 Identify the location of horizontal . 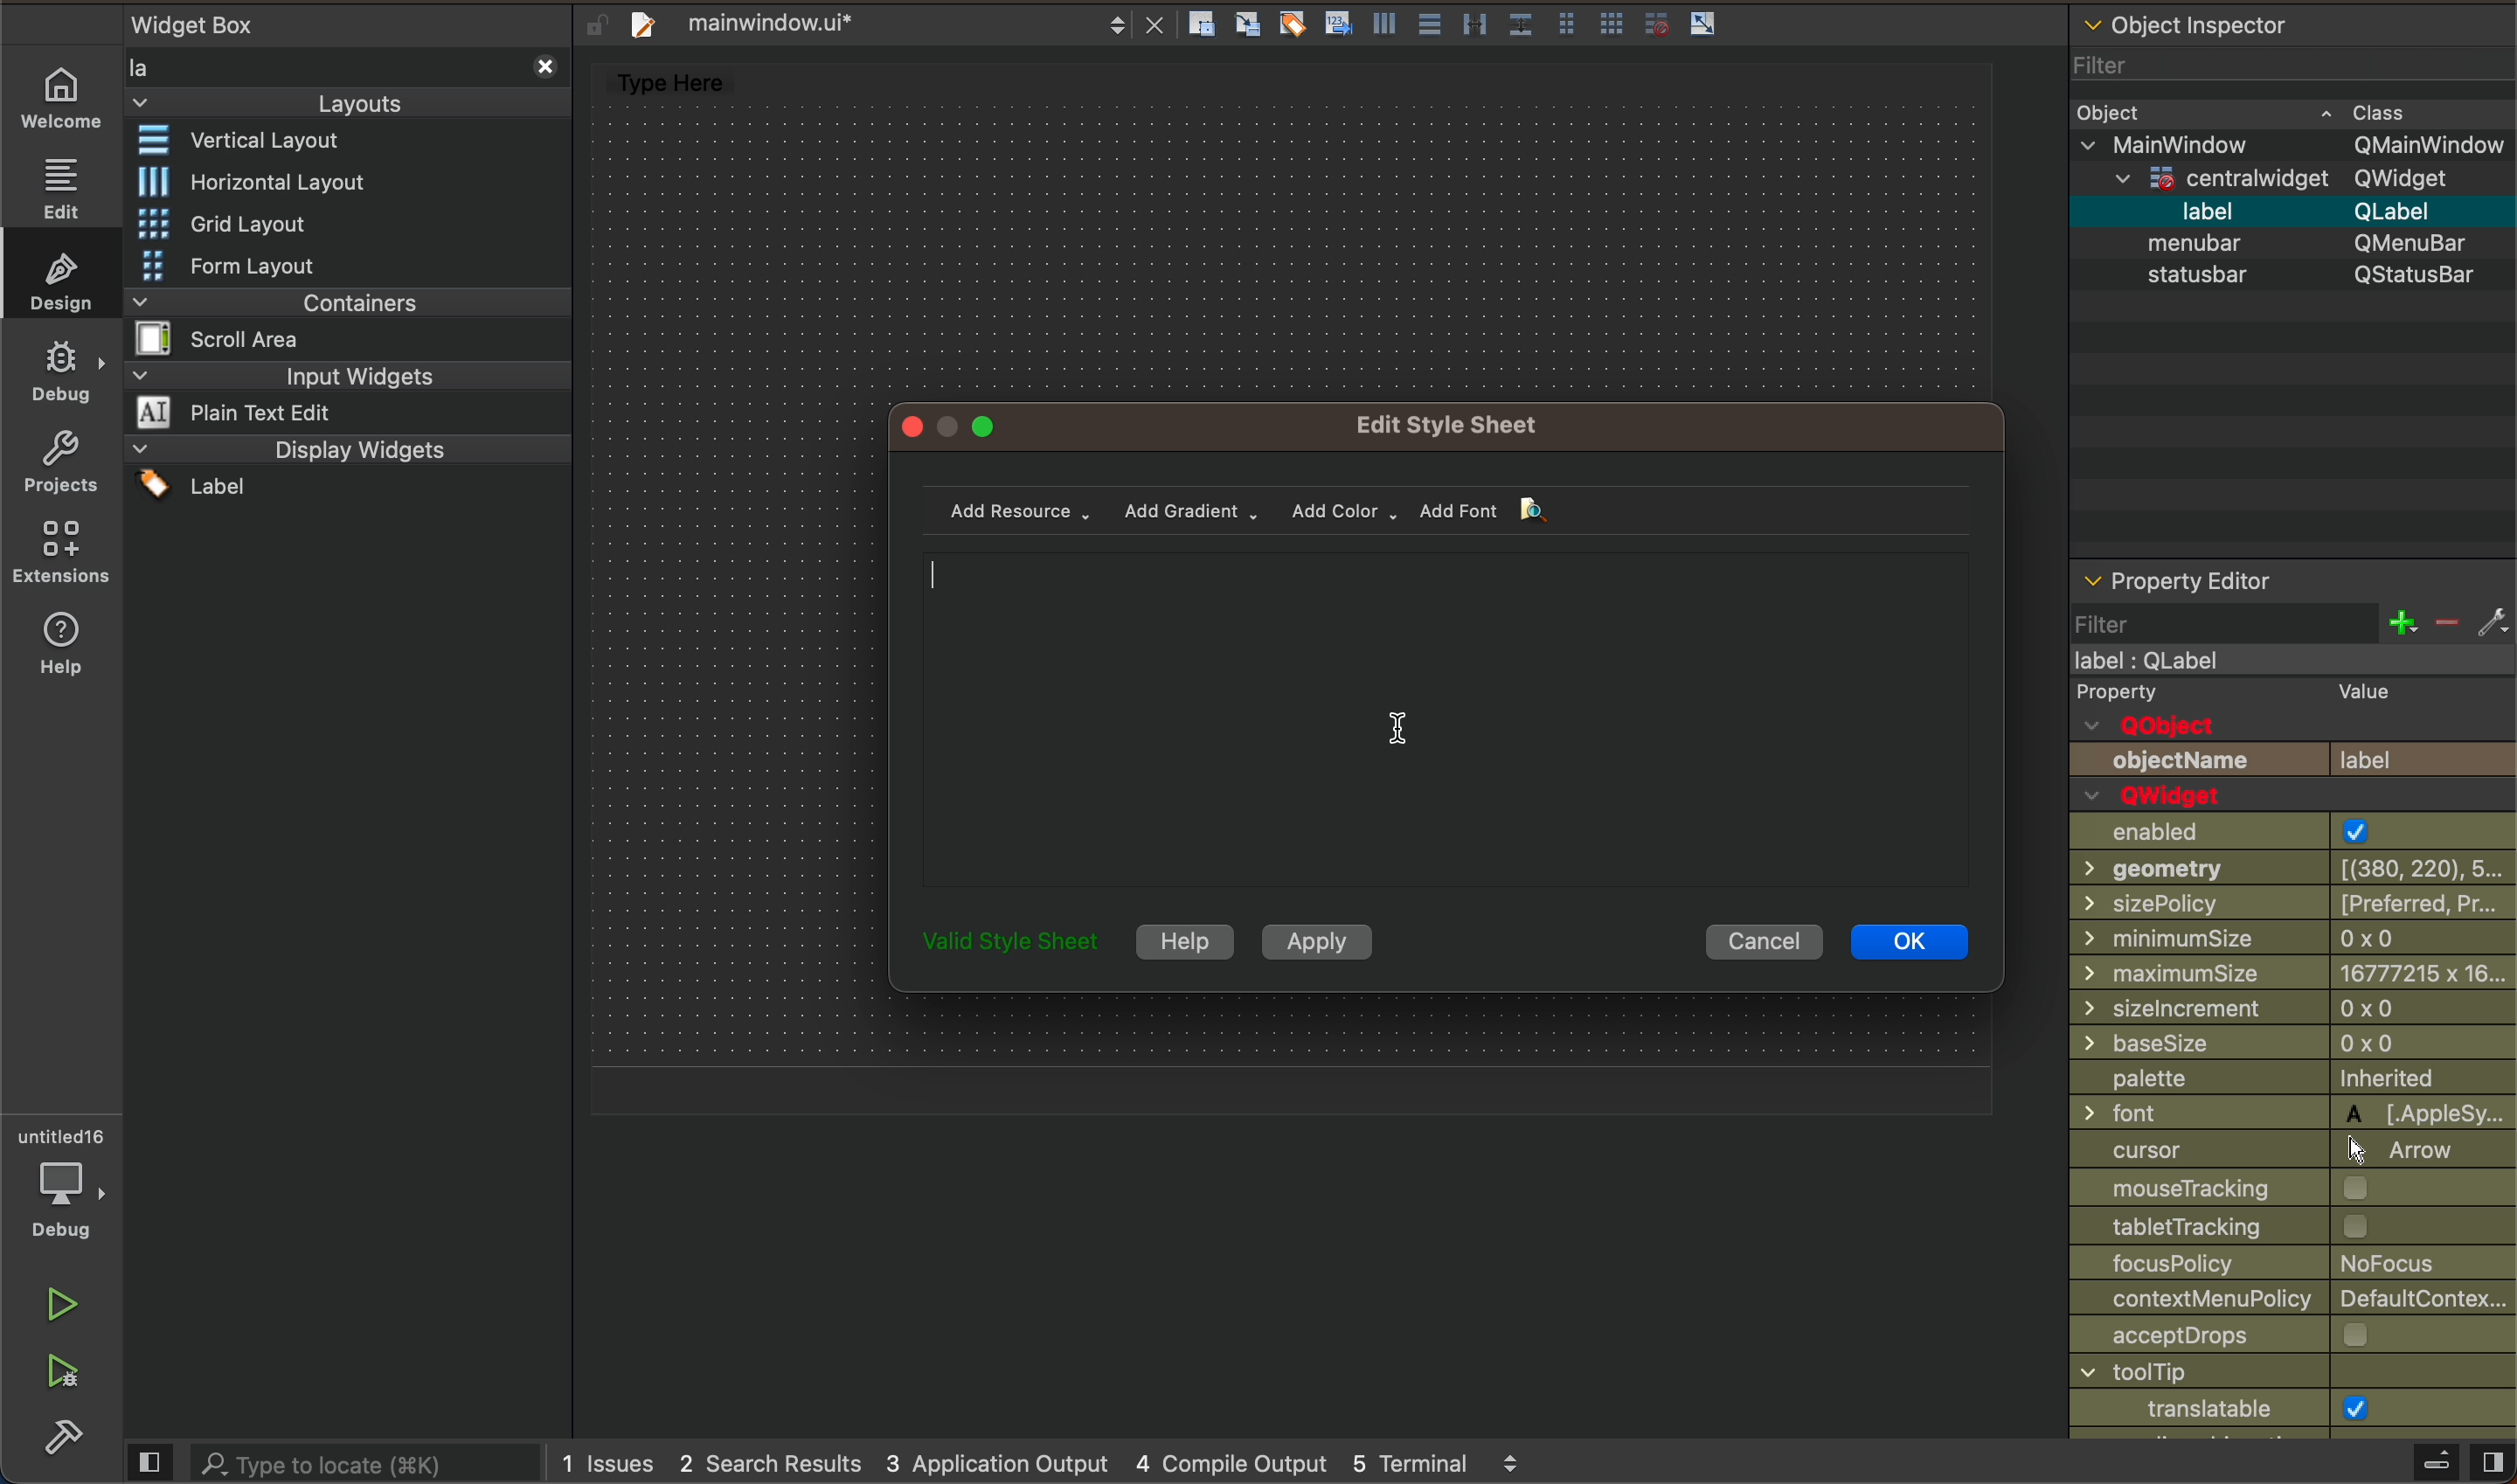
(252, 181).